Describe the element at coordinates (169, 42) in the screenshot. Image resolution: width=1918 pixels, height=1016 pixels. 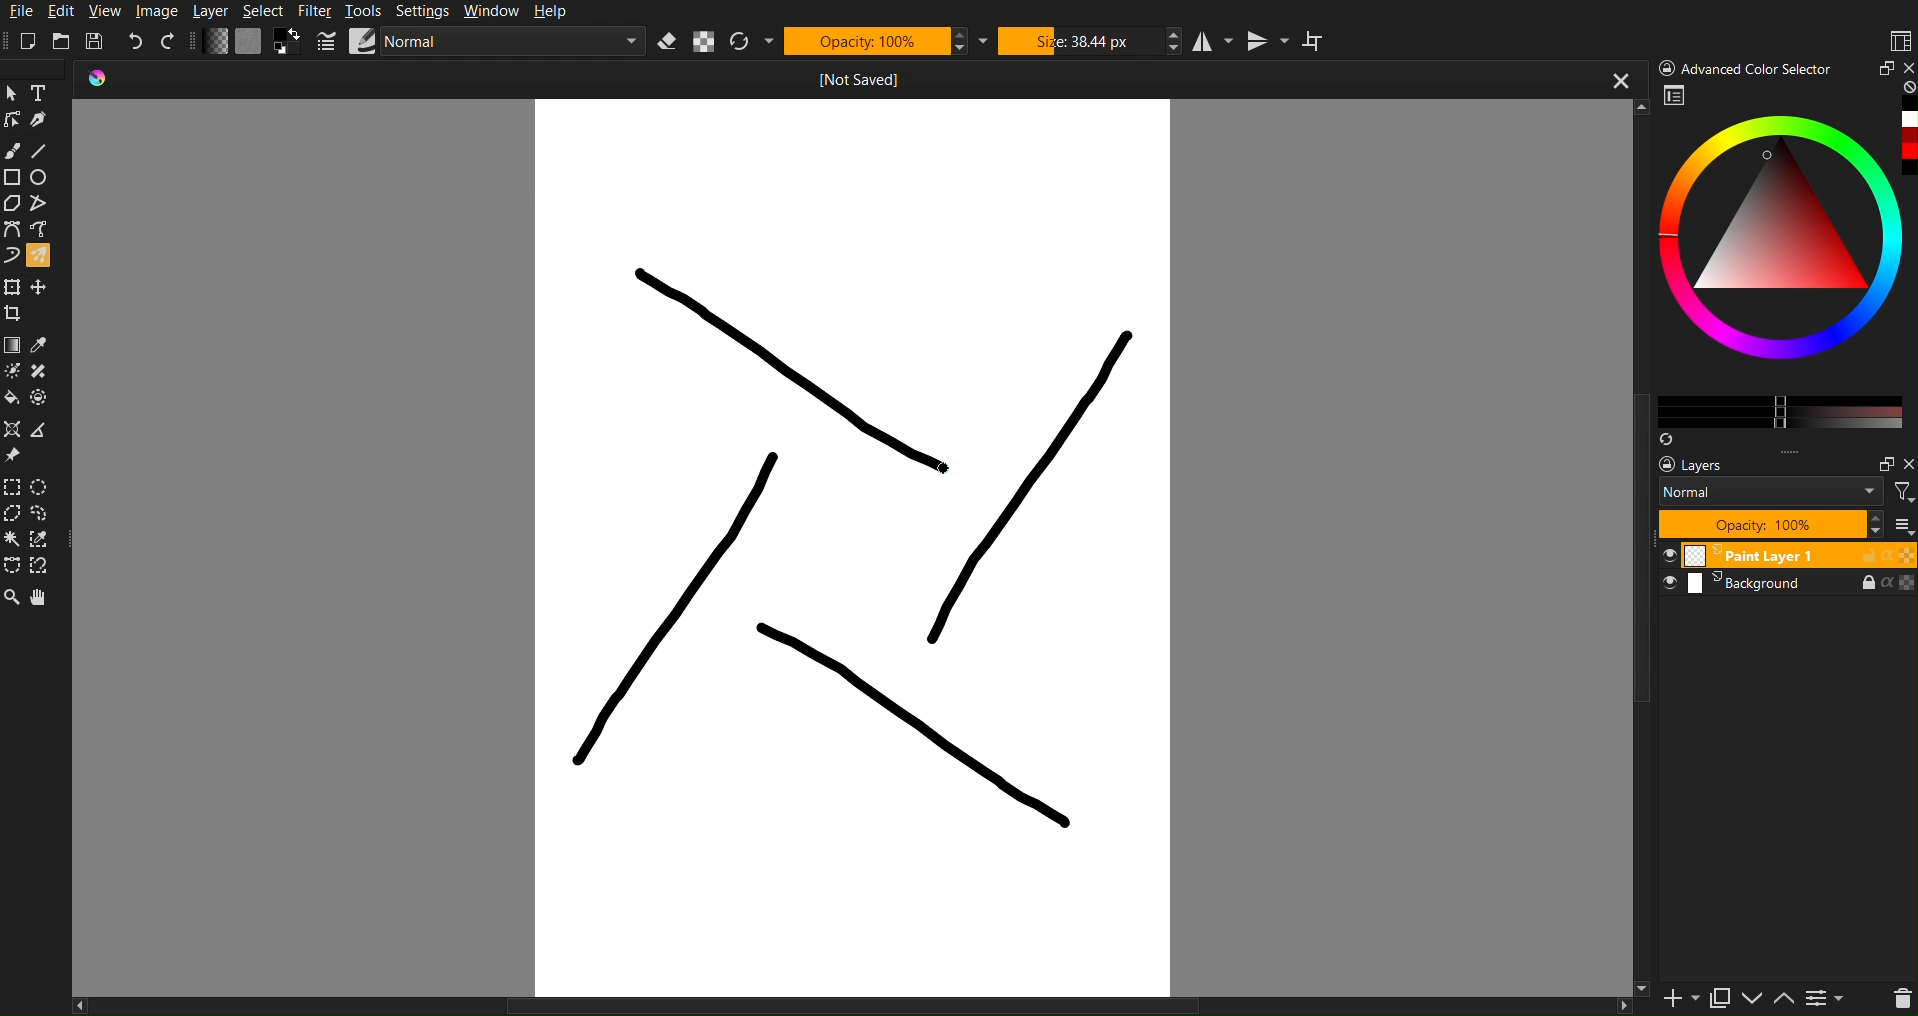
I see `Redo` at that location.